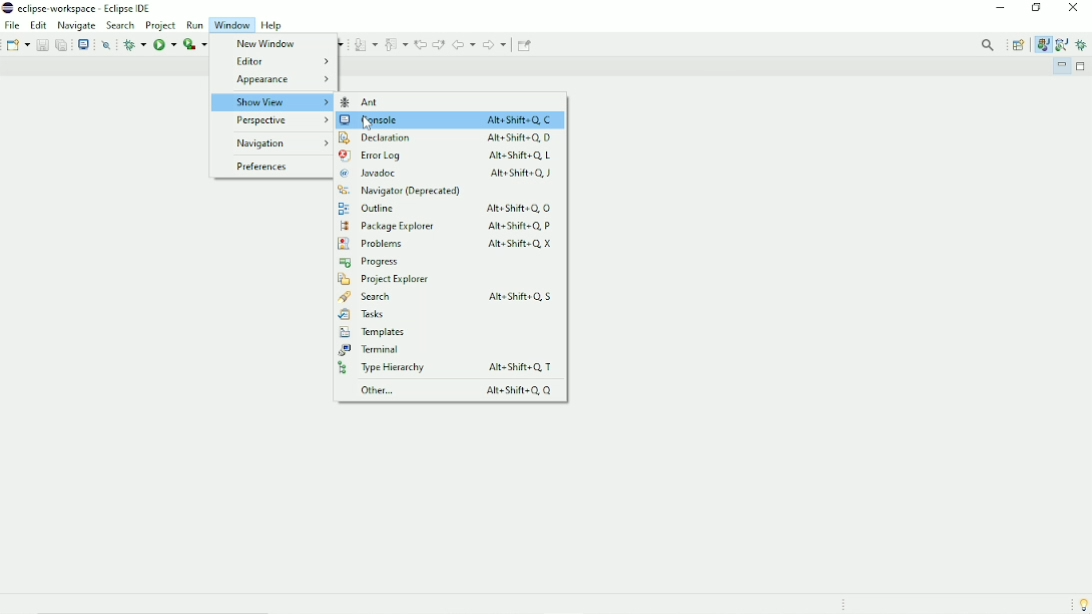  Describe the element at coordinates (83, 43) in the screenshot. I see `Open a terminal` at that location.